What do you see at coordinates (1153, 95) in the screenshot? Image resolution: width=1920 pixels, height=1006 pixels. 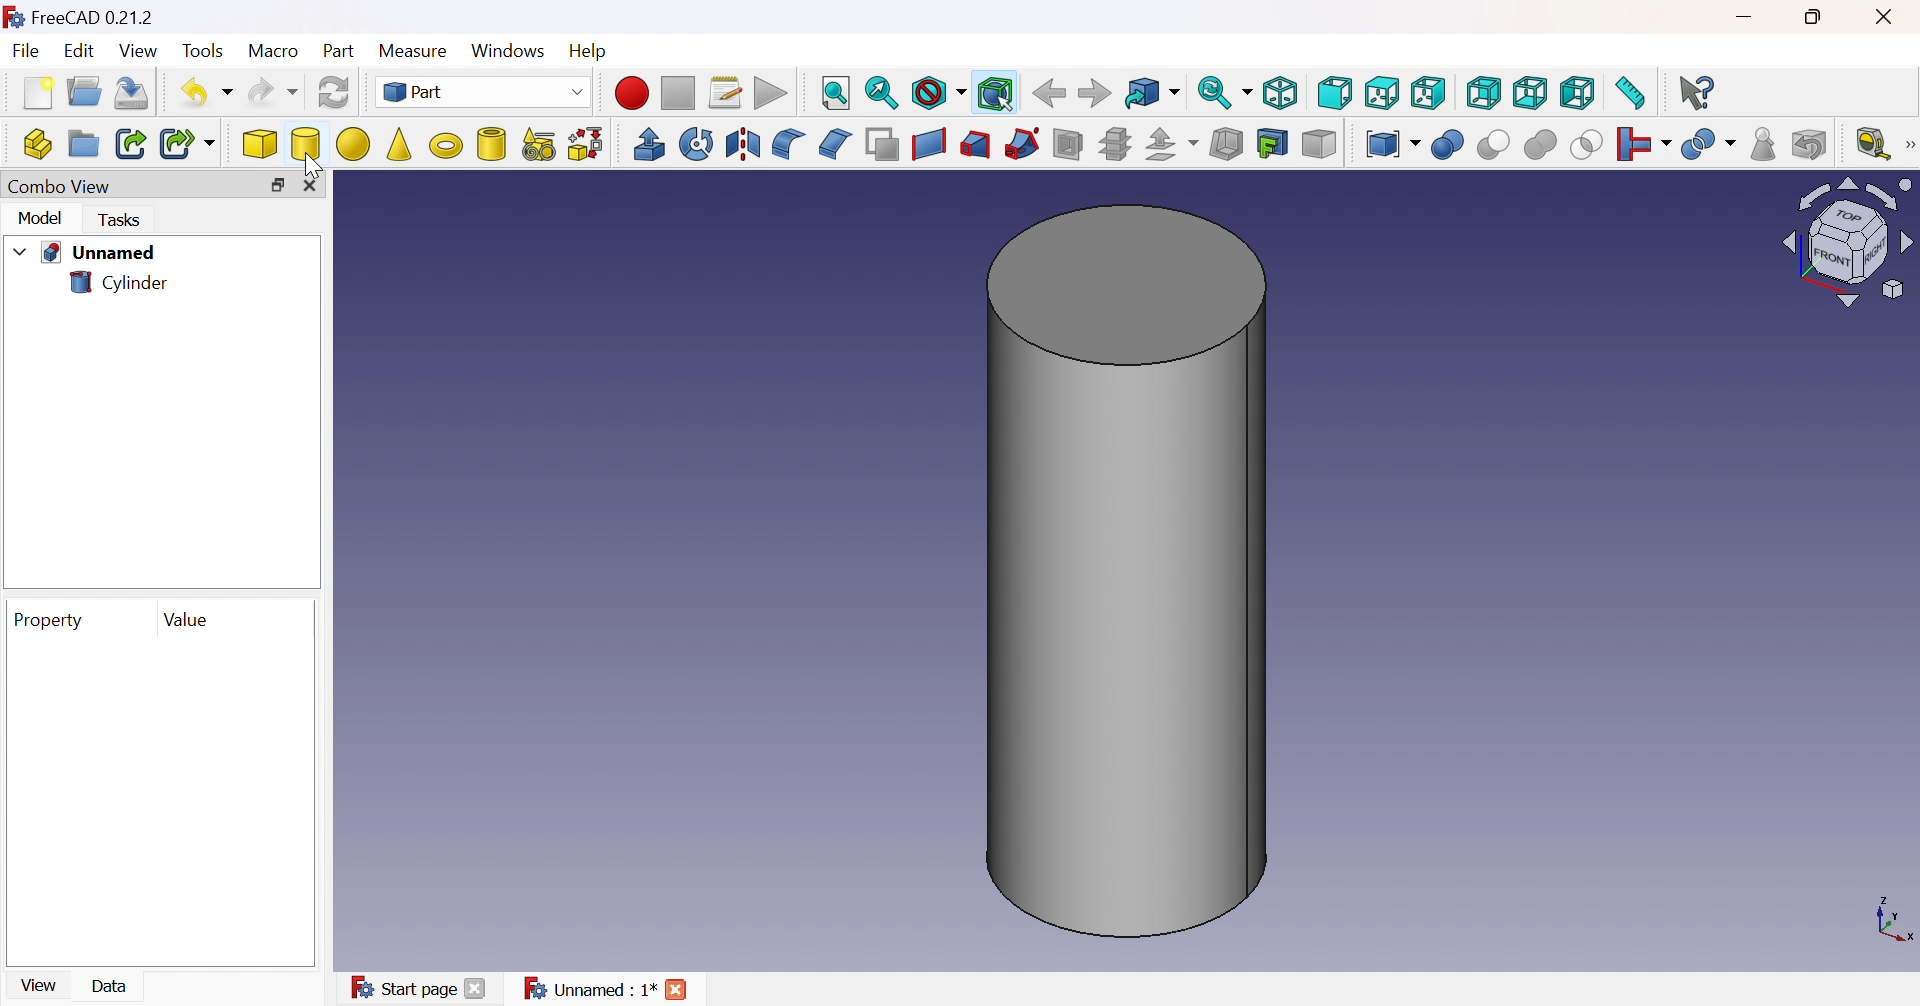 I see `Go to linked object` at bounding box center [1153, 95].